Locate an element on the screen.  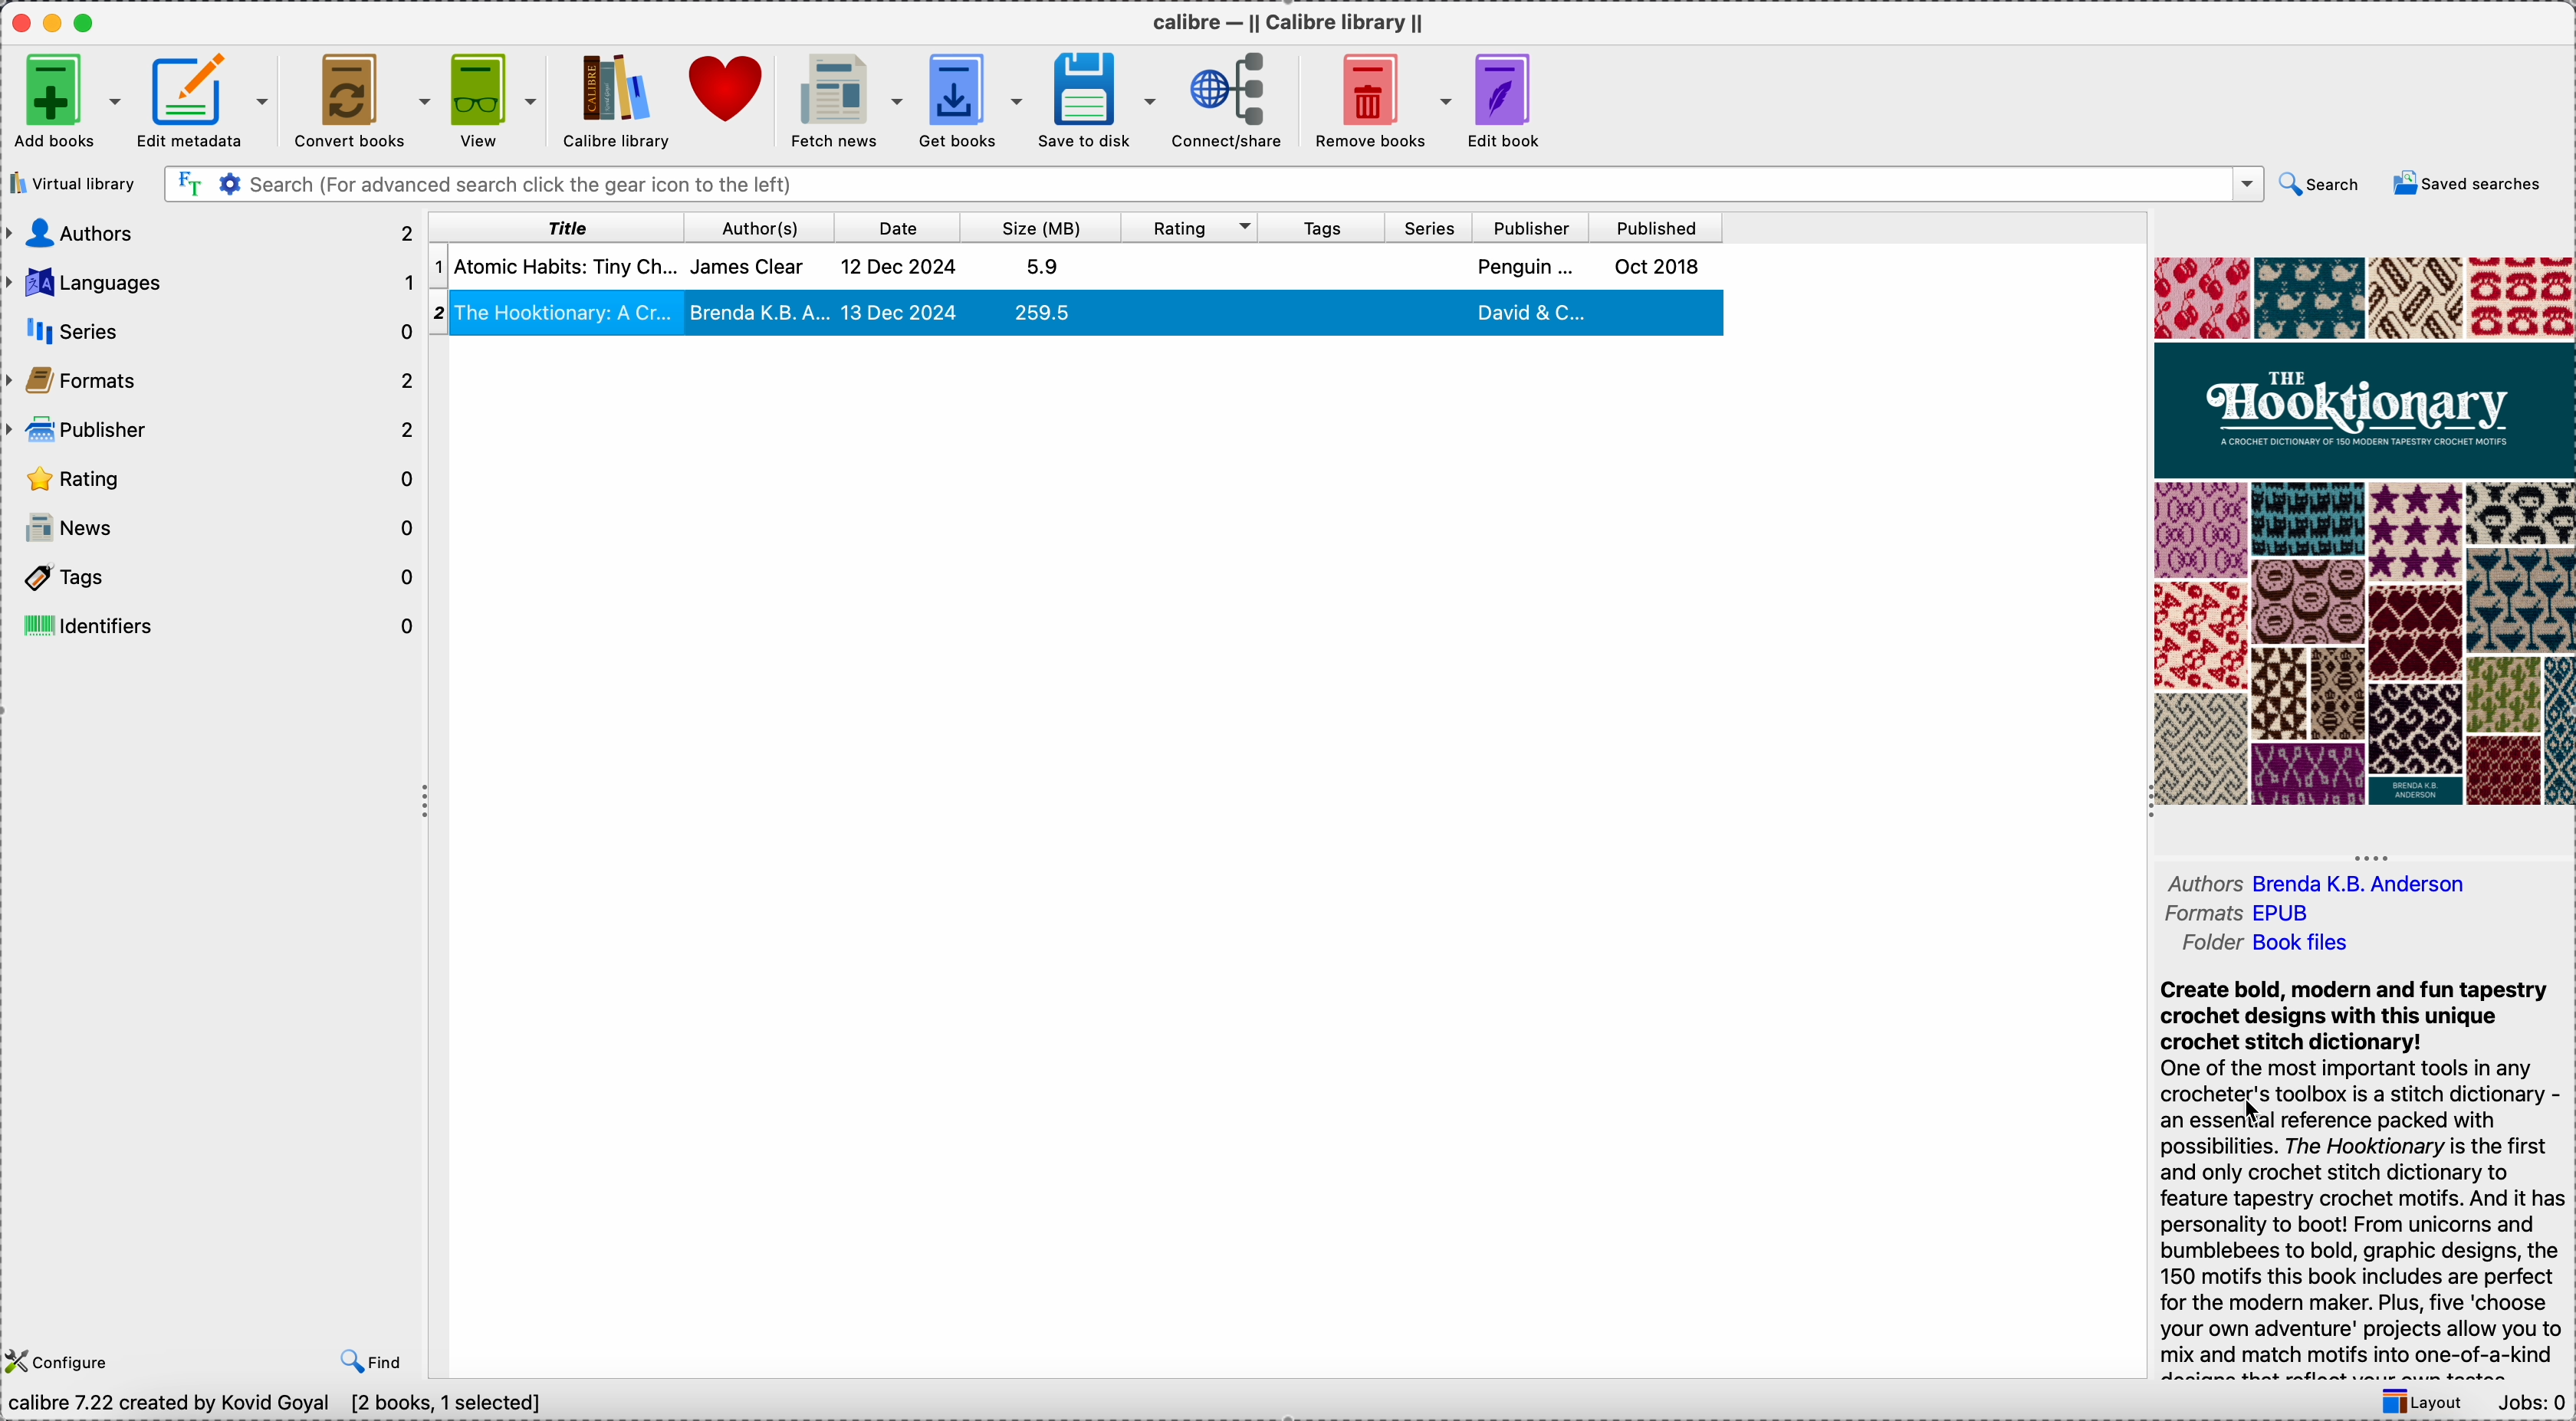
series is located at coordinates (1431, 228).